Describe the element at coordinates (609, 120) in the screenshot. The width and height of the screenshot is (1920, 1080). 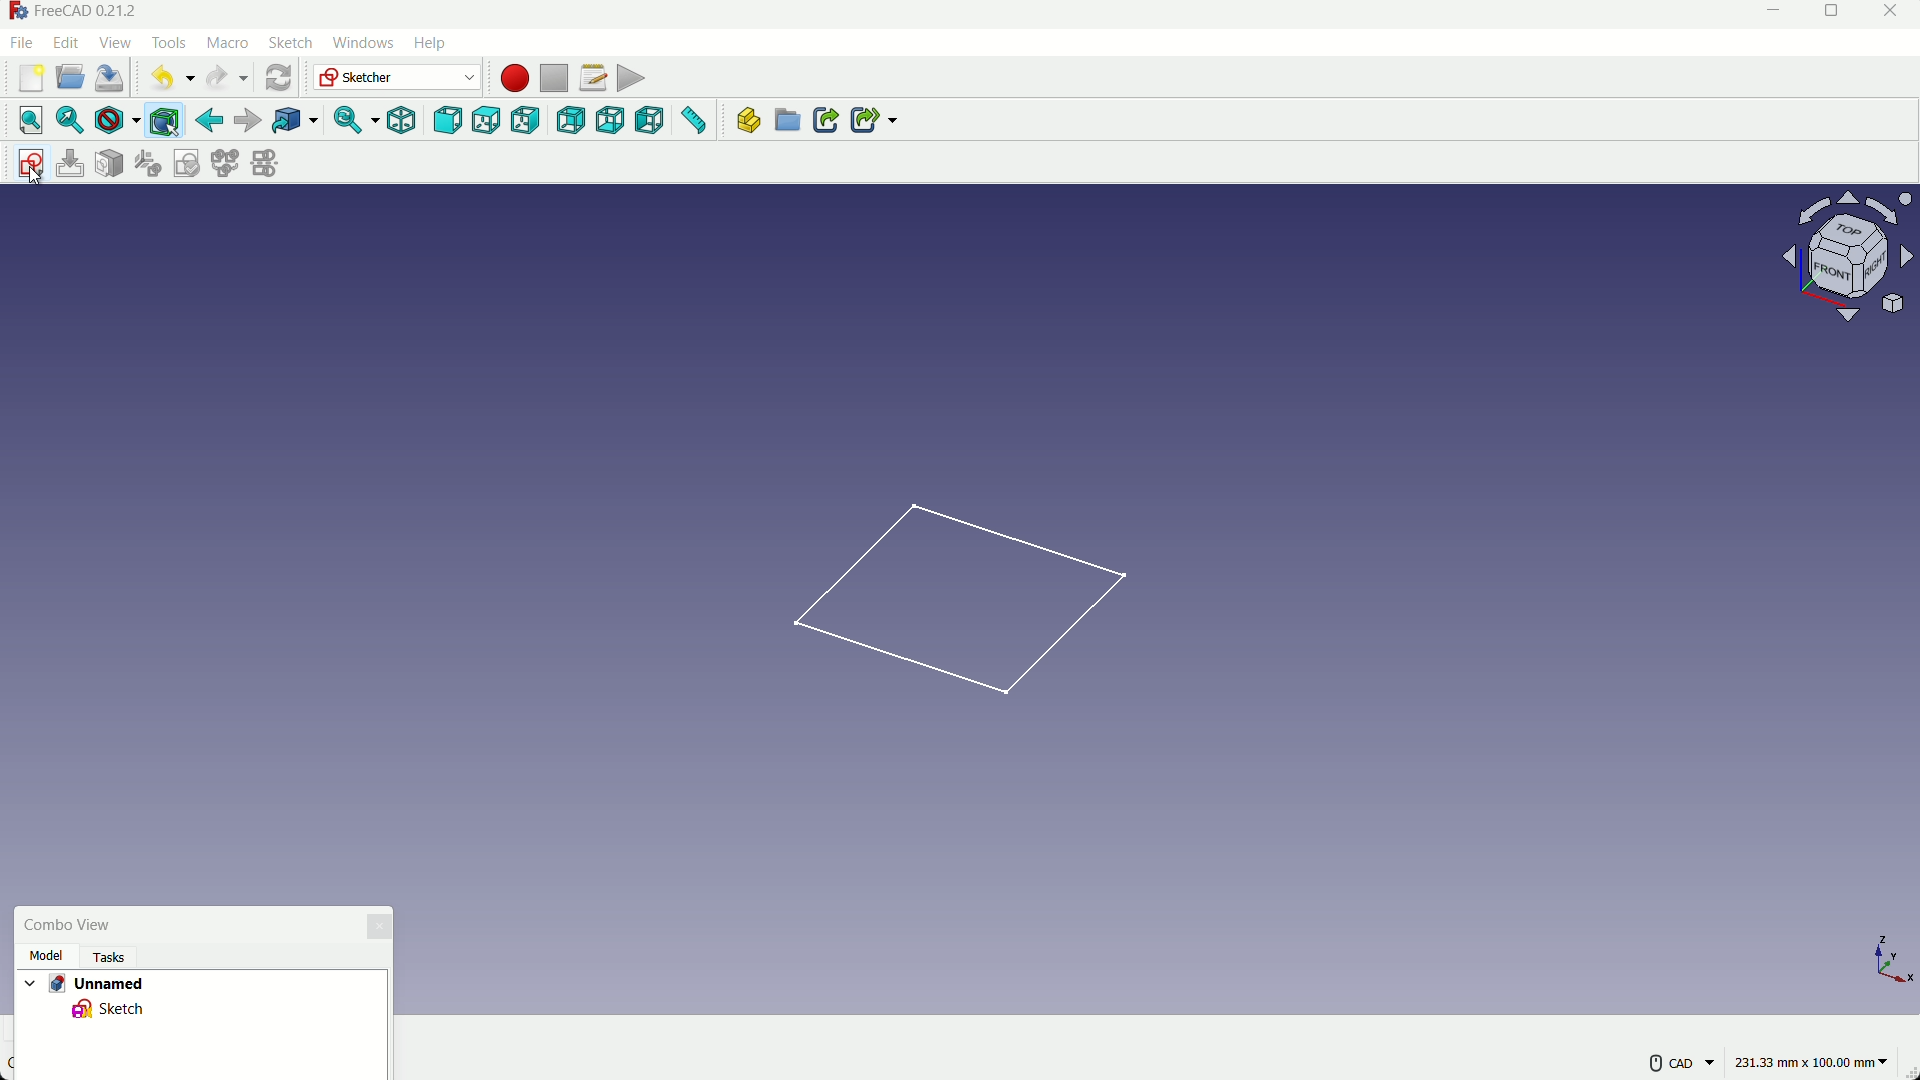
I see `bottom view` at that location.